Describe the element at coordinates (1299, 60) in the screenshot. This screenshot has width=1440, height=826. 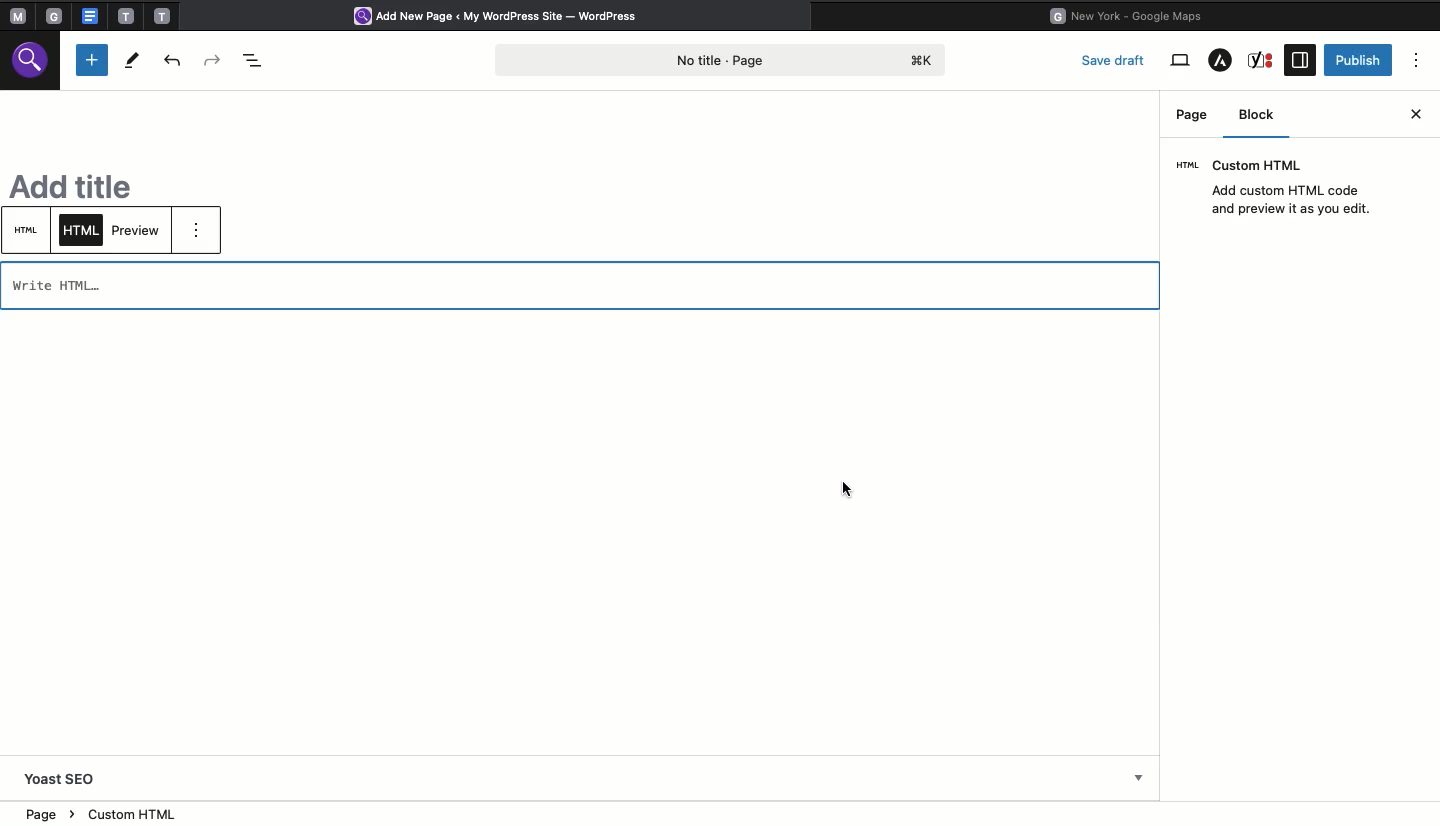
I see `Sidebar` at that location.